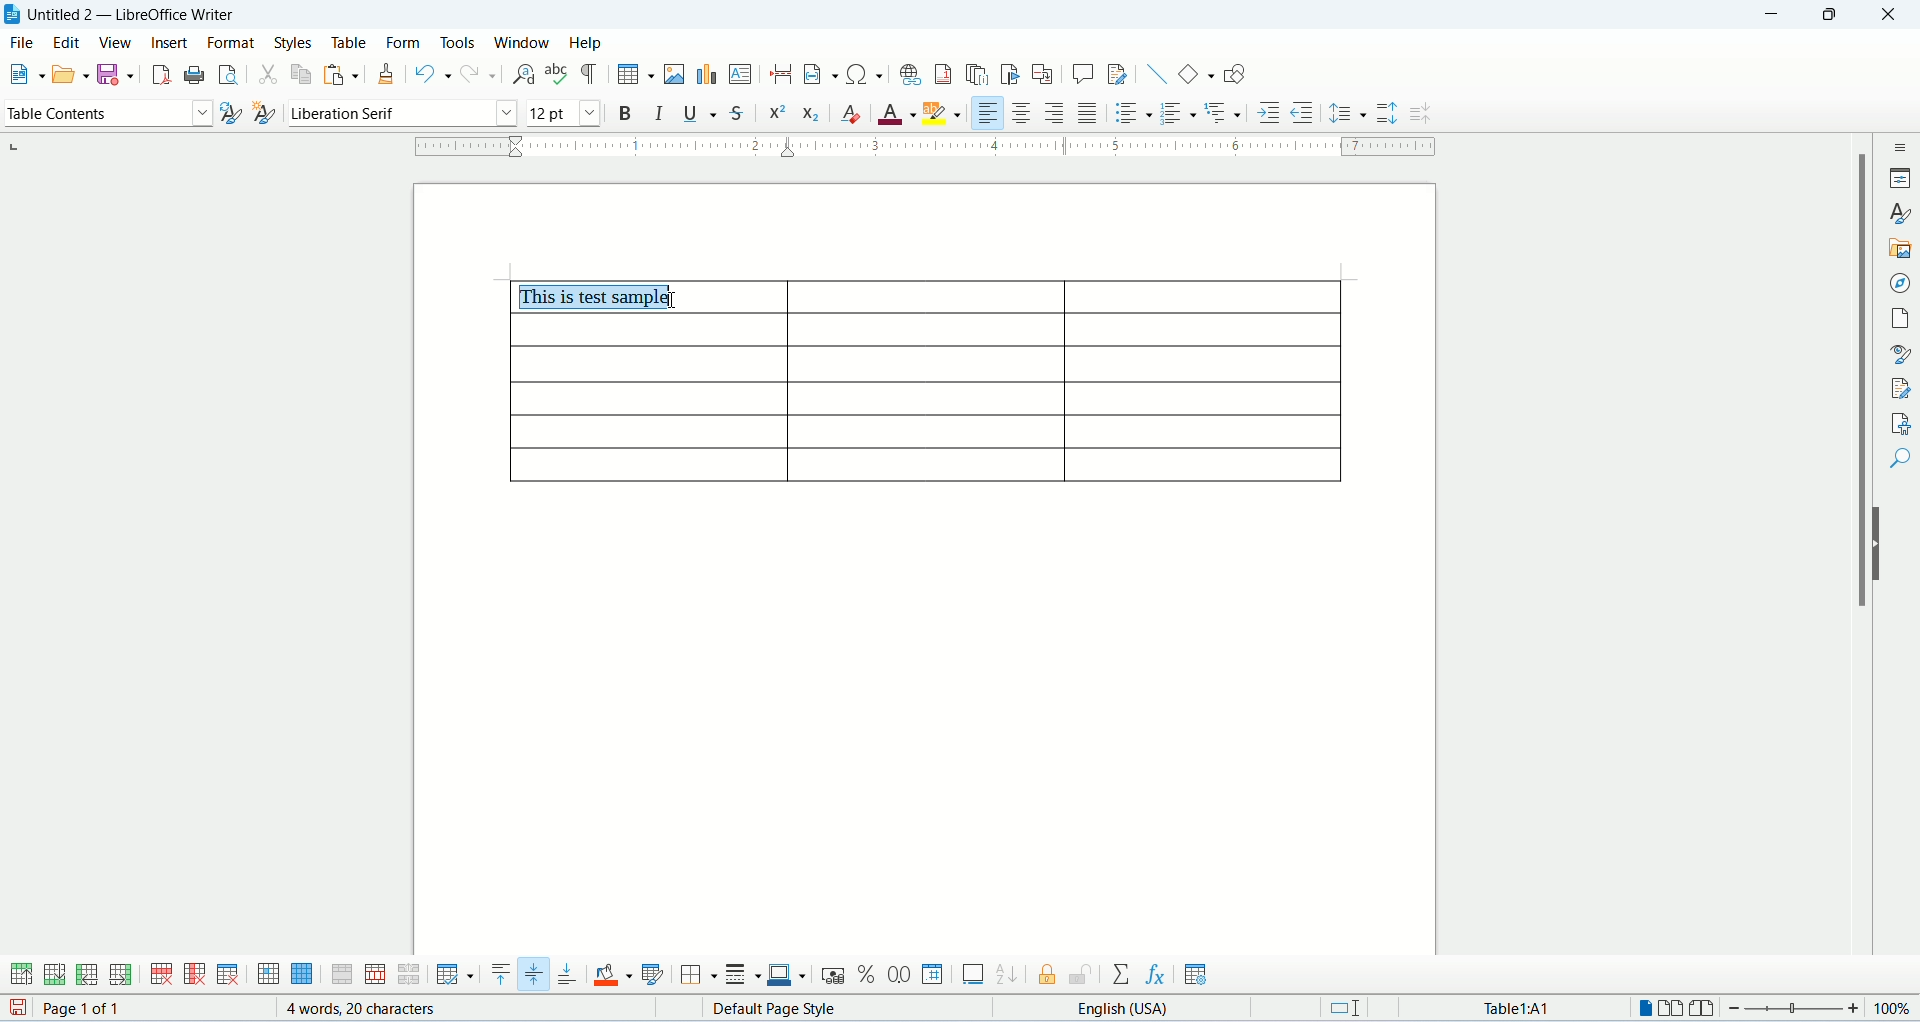  Describe the element at coordinates (558, 73) in the screenshot. I see `spell check` at that location.